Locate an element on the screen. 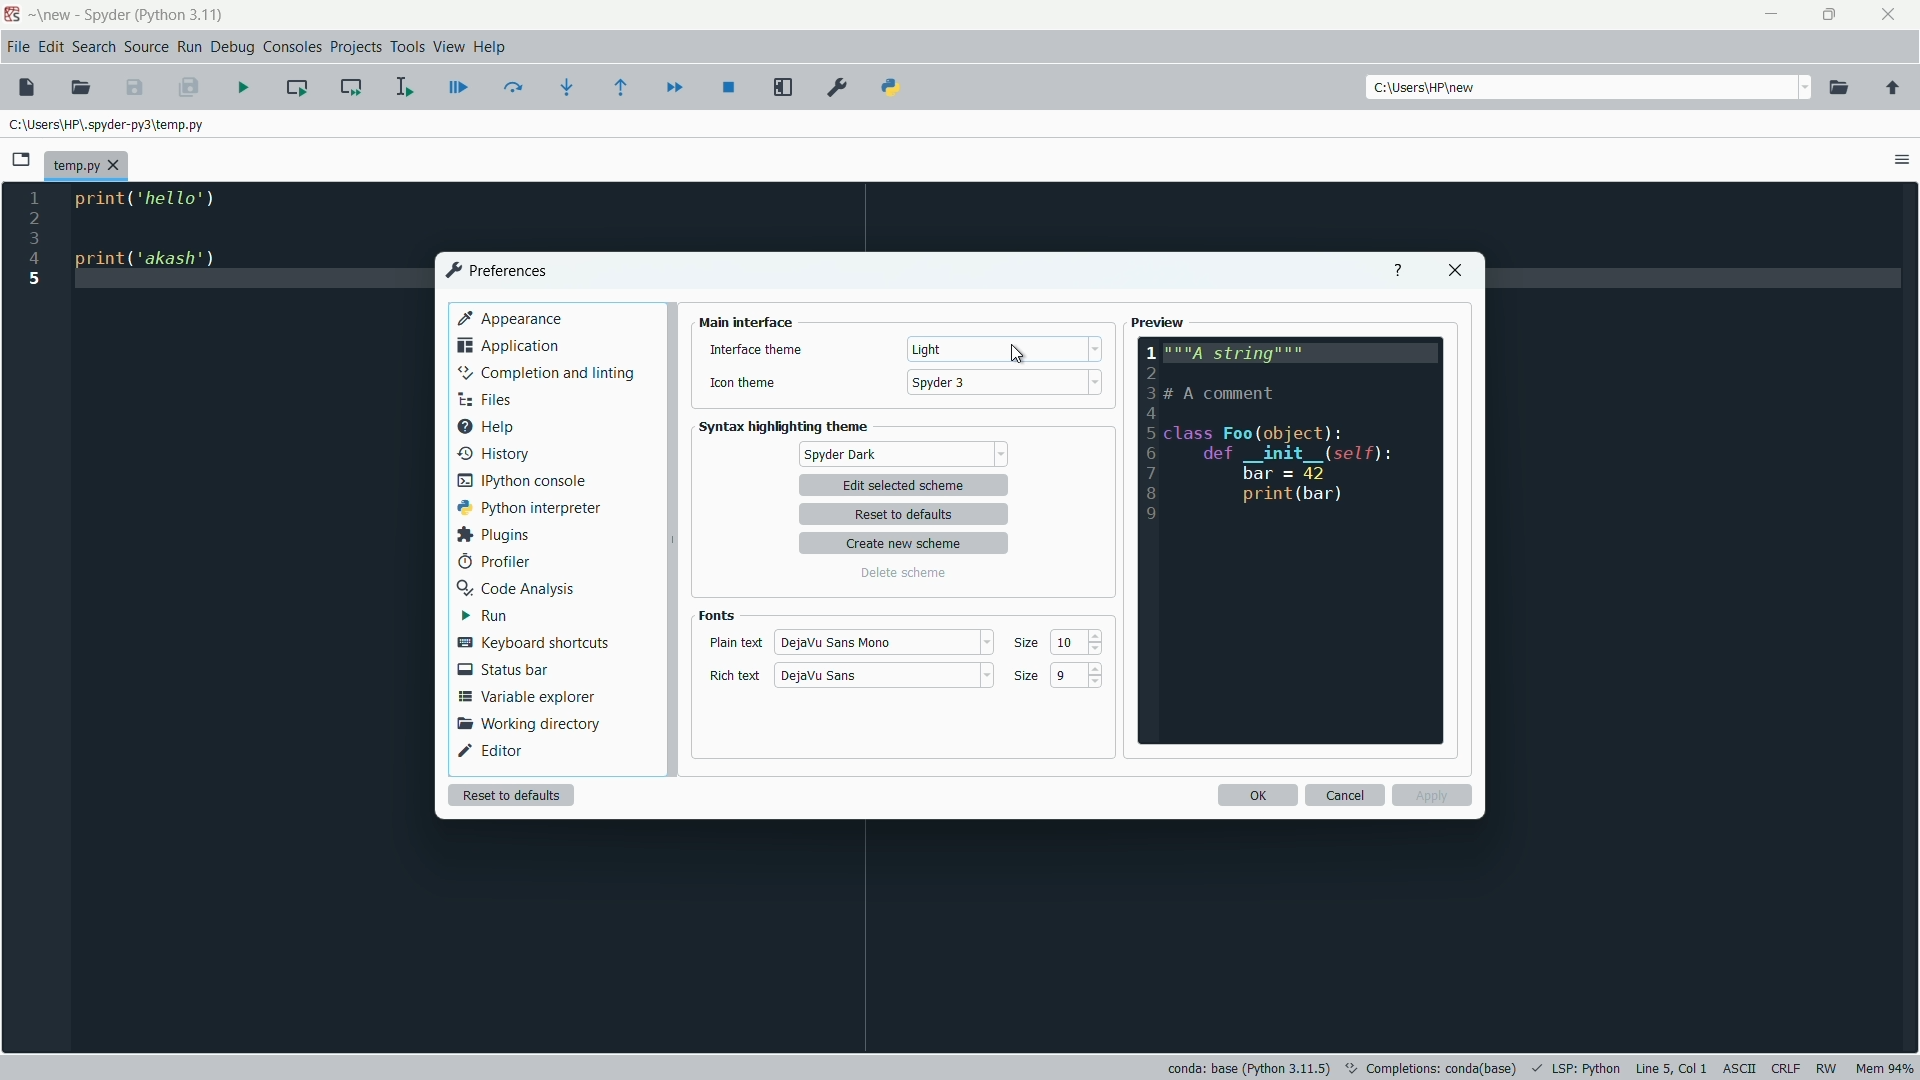 This screenshot has height=1080, width=1920. app icon is located at coordinates (12, 15).